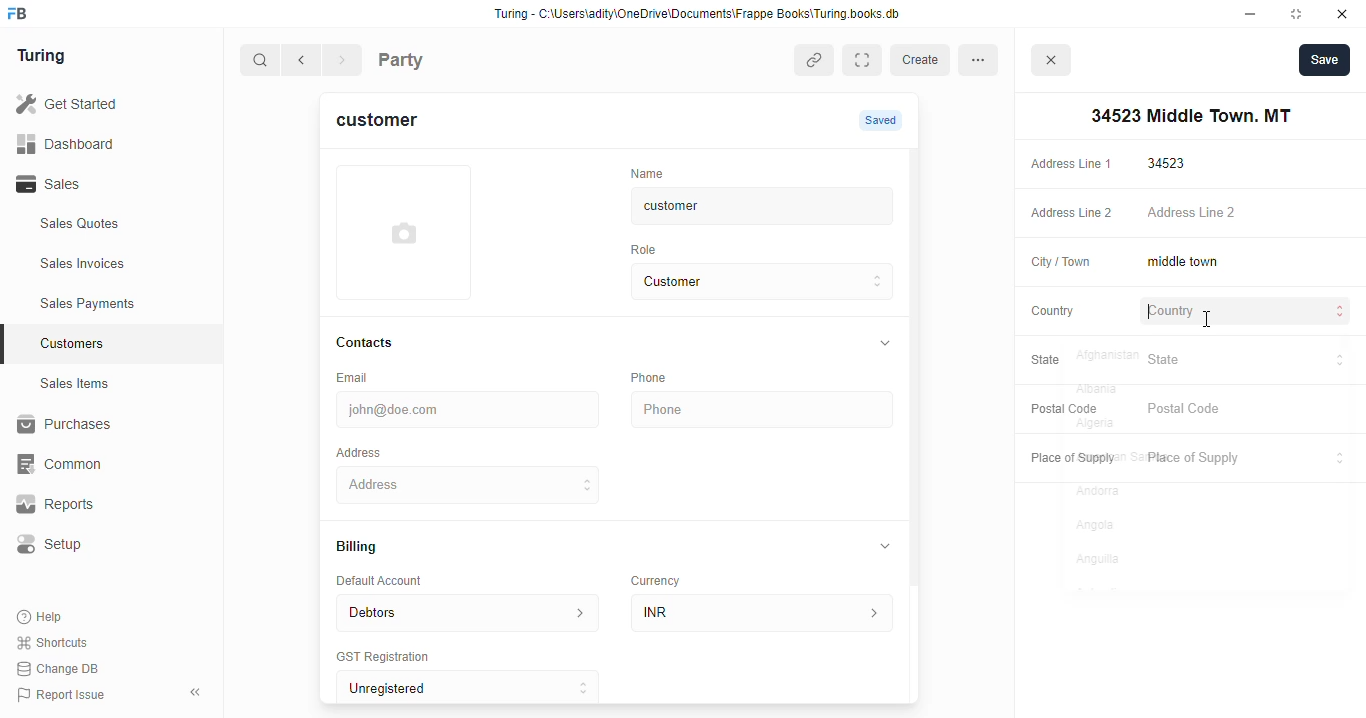  What do you see at coordinates (305, 61) in the screenshot?
I see `go back` at bounding box center [305, 61].